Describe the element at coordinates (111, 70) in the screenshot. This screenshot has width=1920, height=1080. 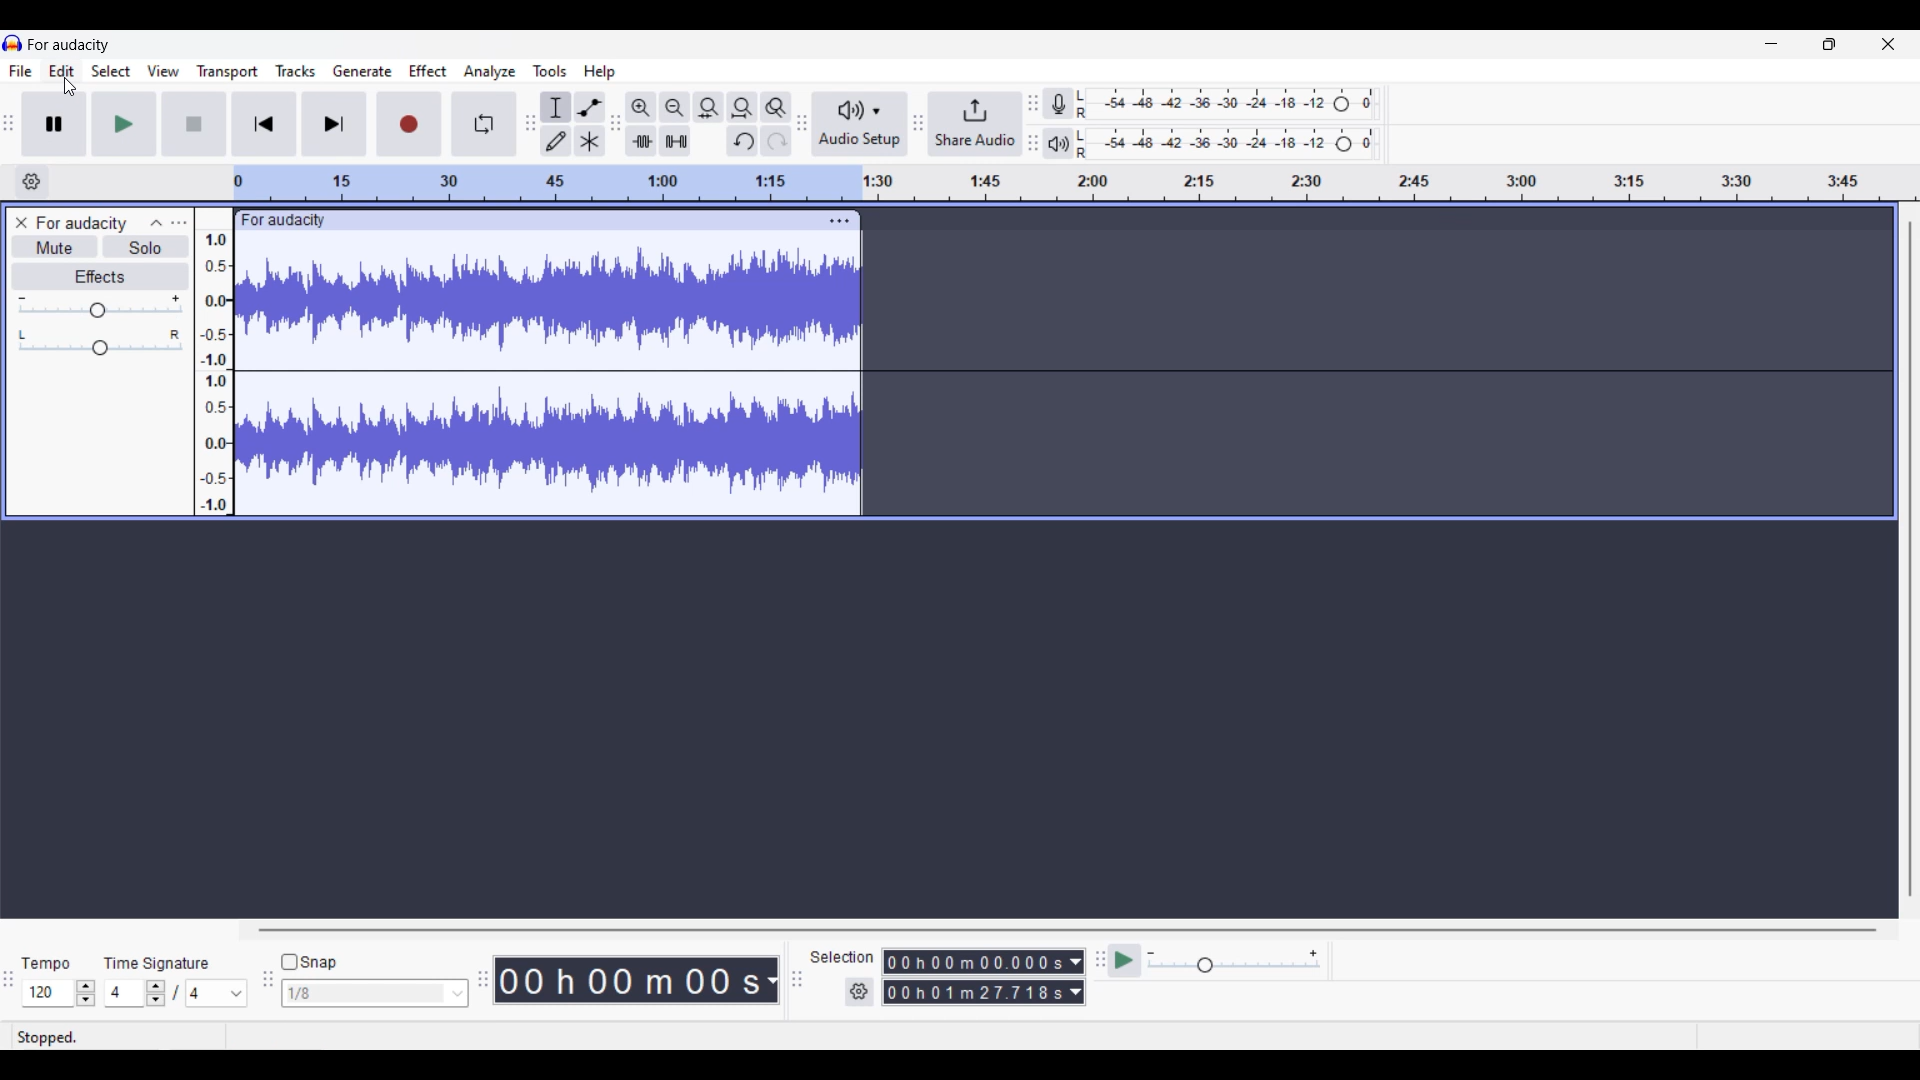
I see `Select menu` at that location.